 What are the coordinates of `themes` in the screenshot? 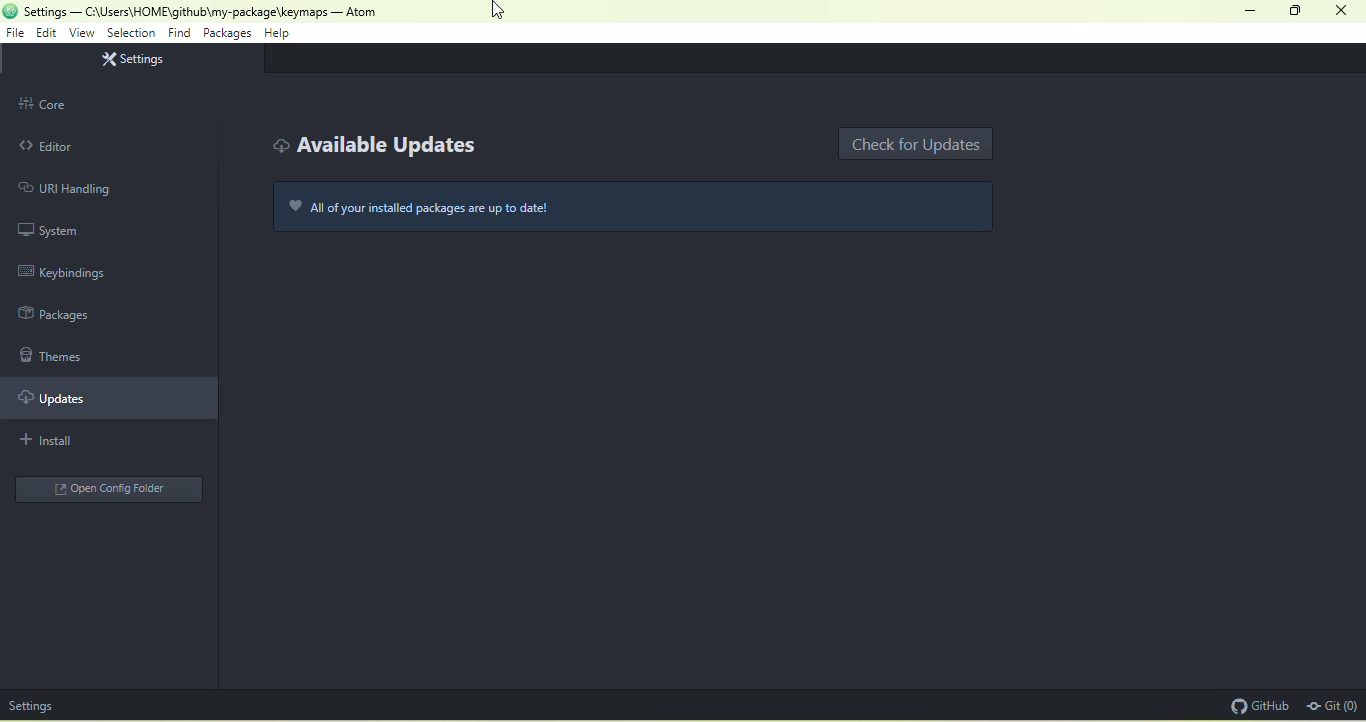 It's located at (56, 355).